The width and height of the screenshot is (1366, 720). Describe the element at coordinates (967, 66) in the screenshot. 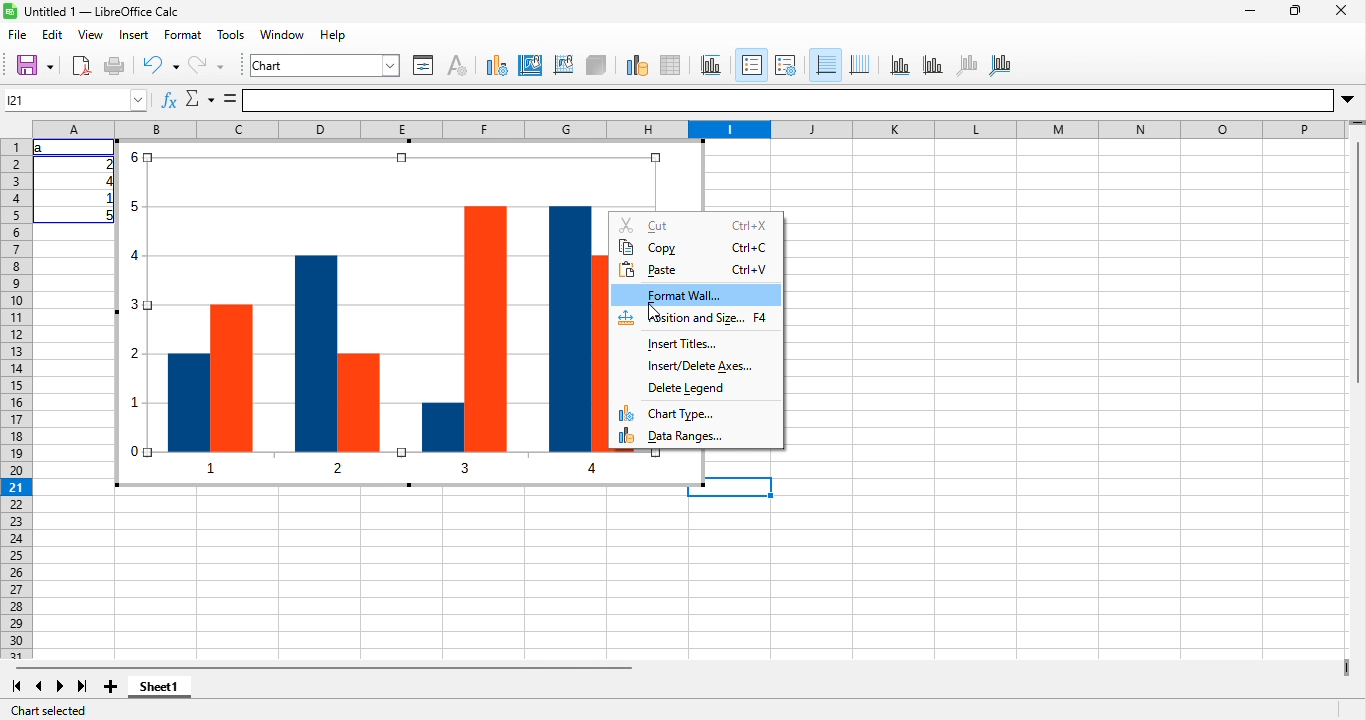

I see `z axis` at that location.